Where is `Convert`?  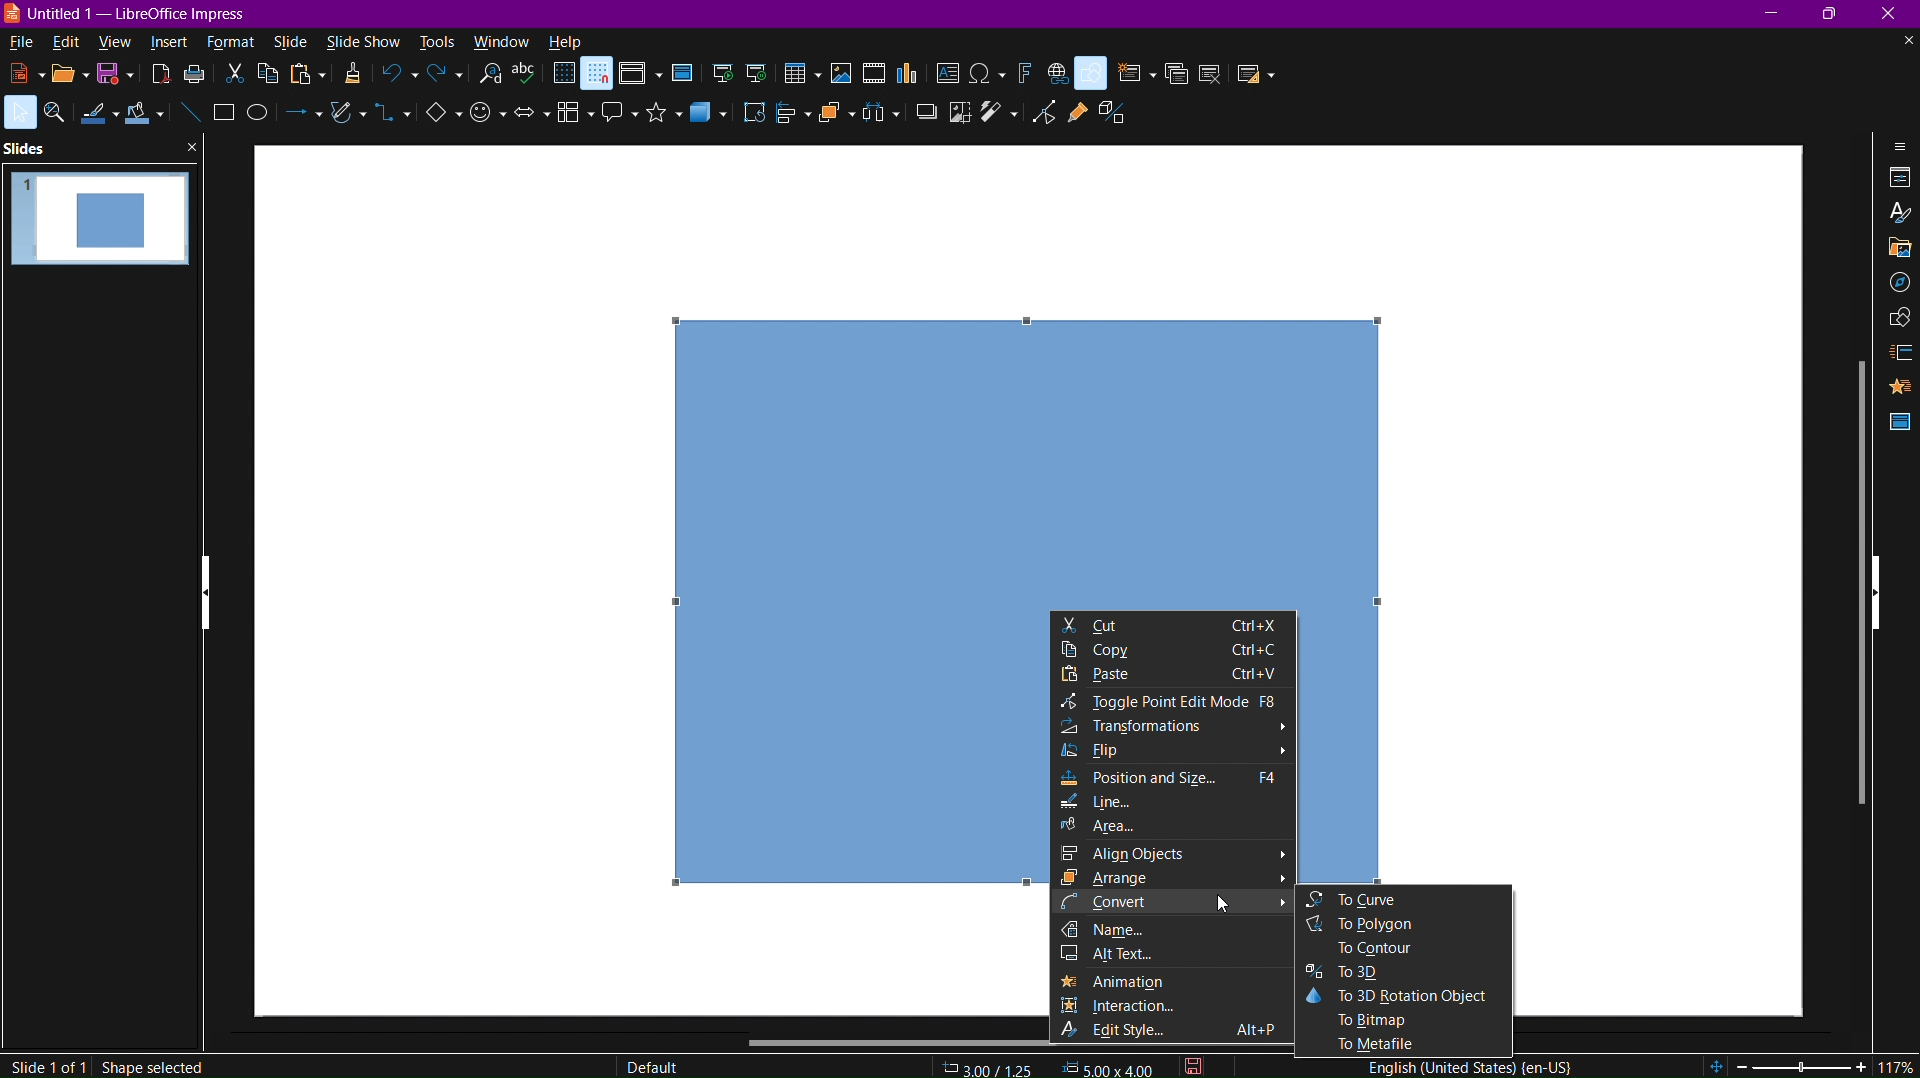 Convert is located at coordinates (1171, 903).